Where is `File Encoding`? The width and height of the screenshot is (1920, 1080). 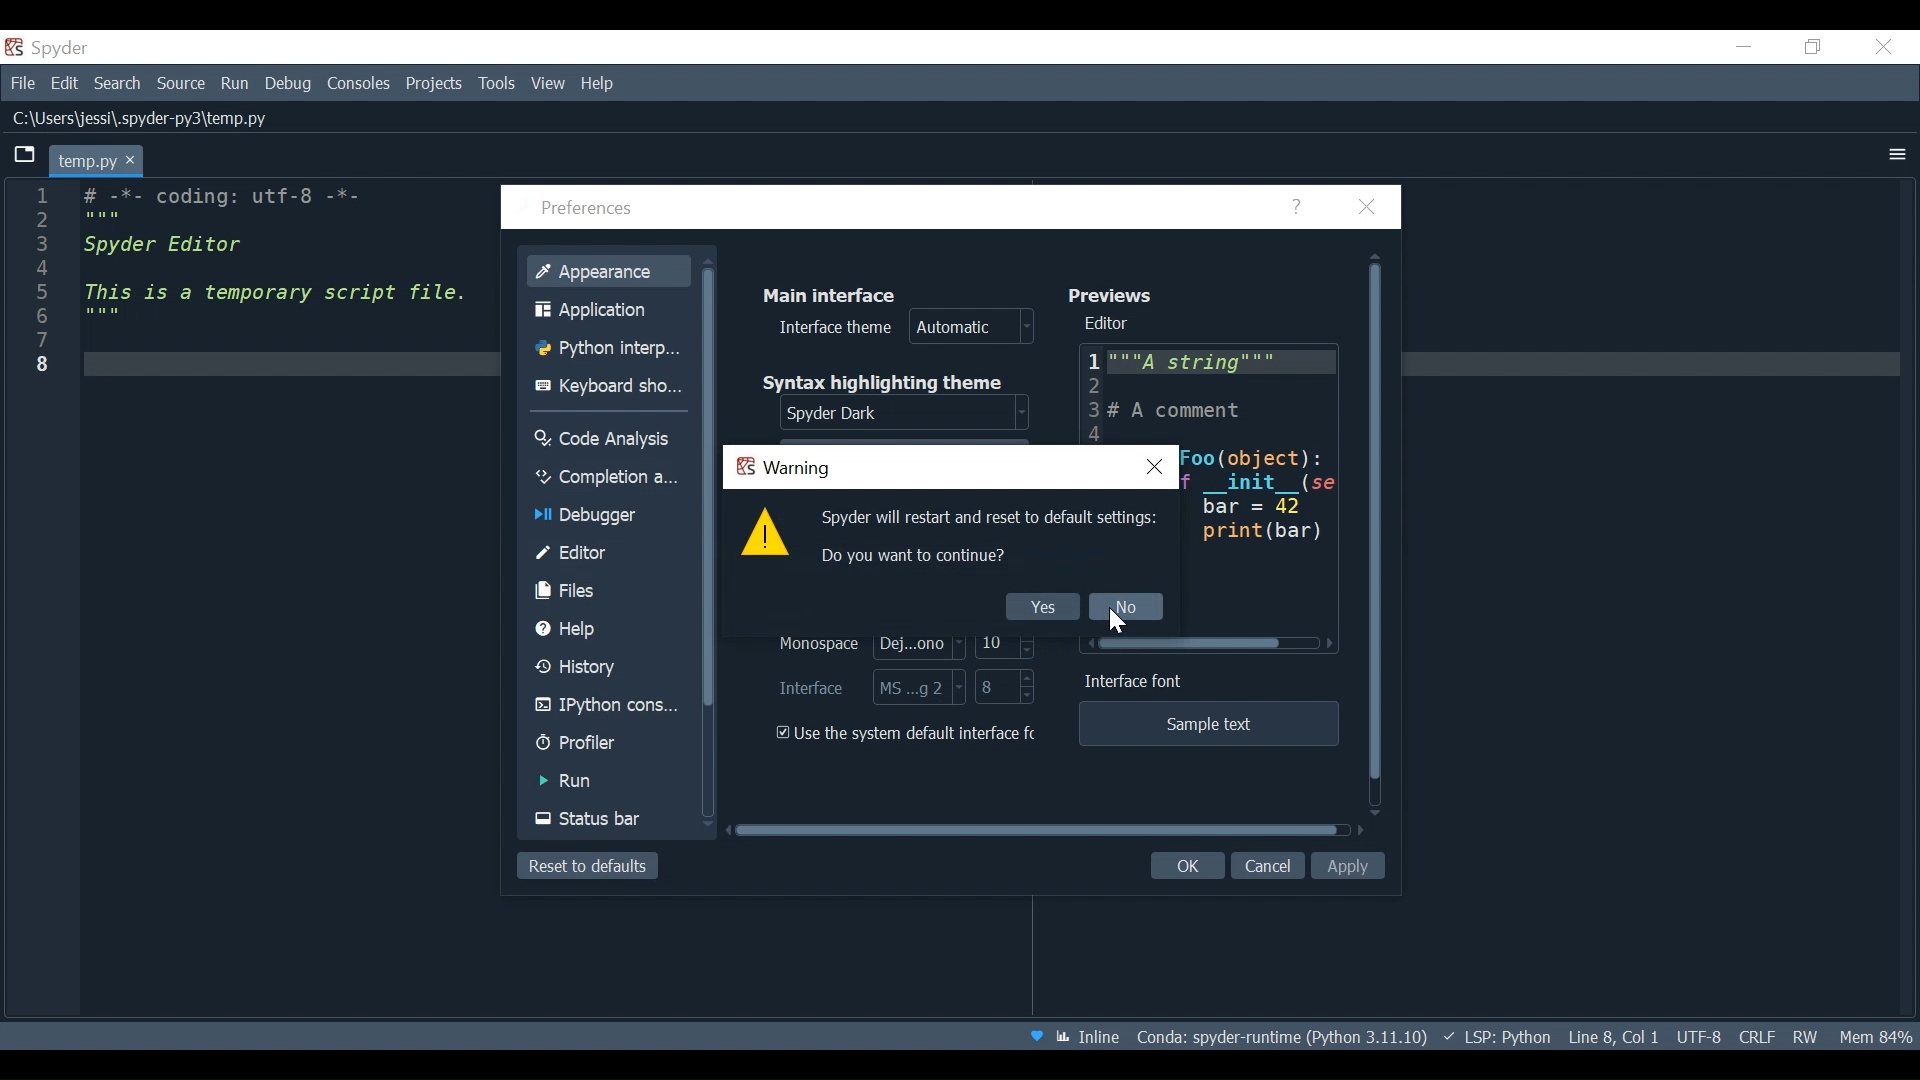 File Encoding is located at coordinates (1699, 1037).